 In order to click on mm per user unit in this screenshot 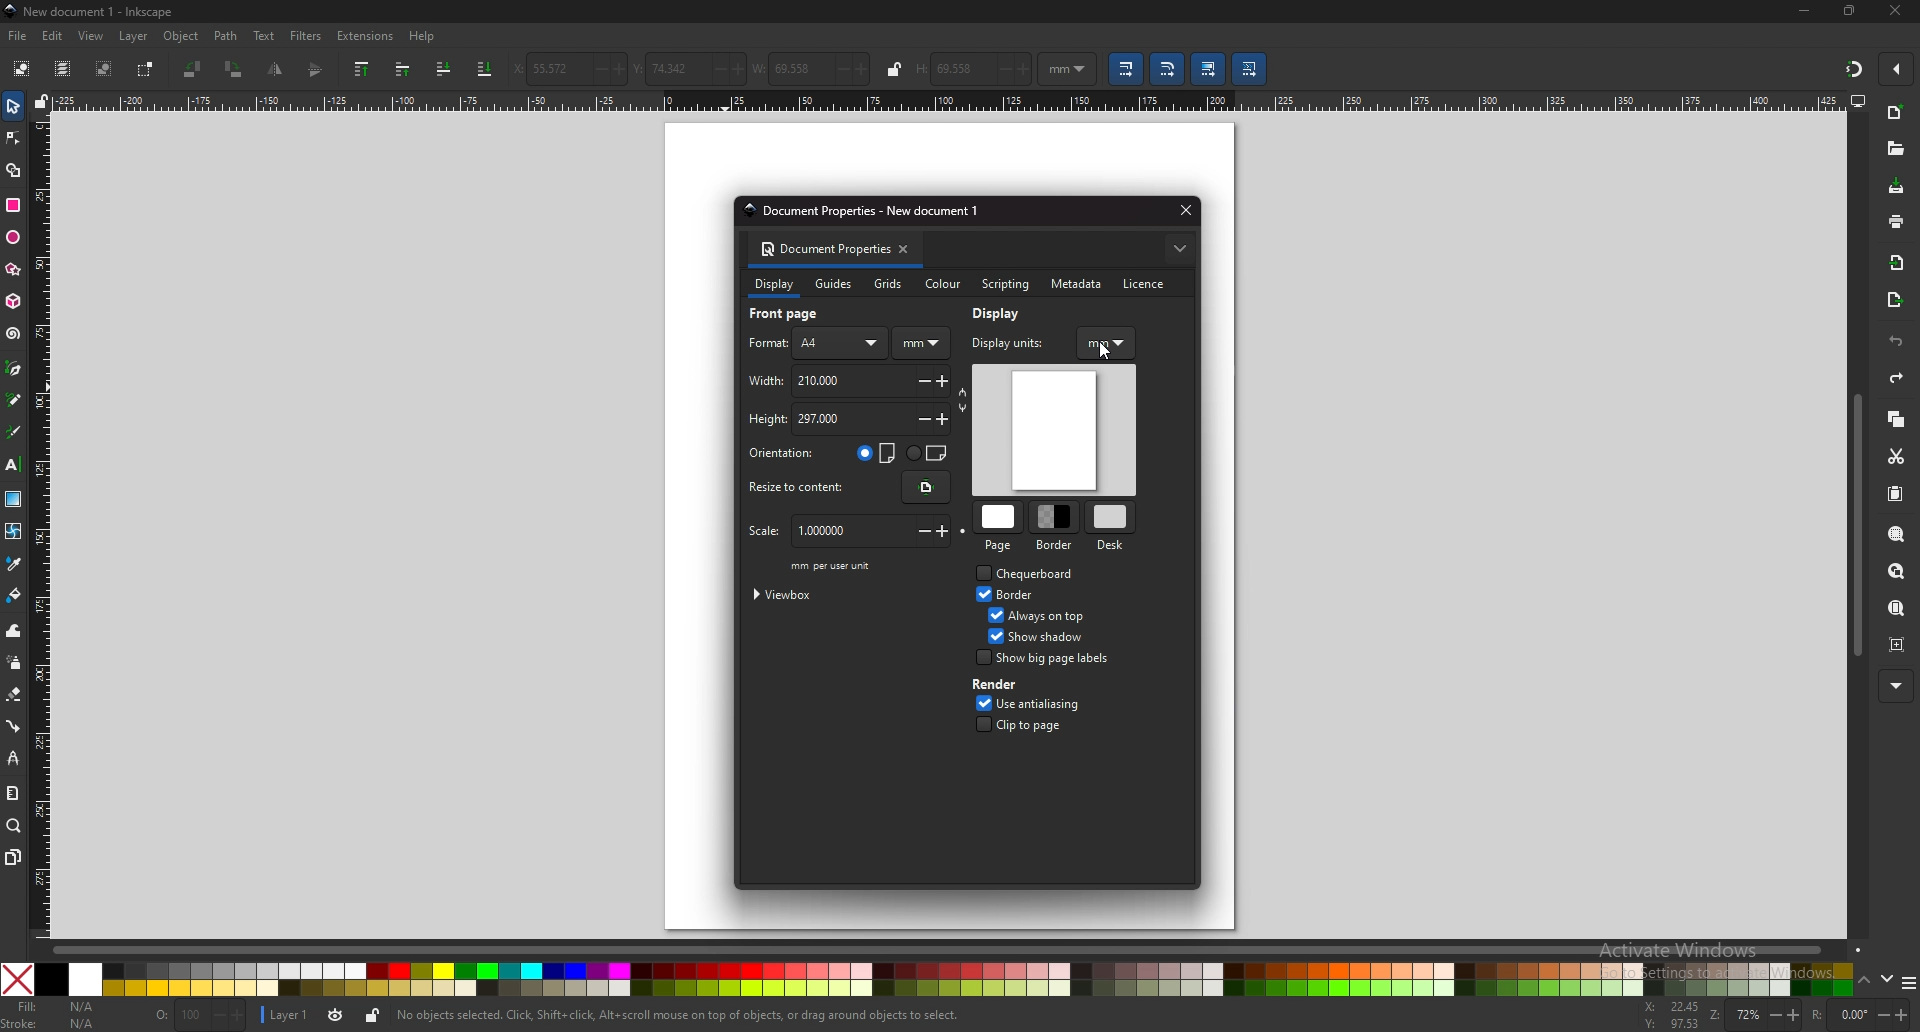, I will do `click(834, 566)`.